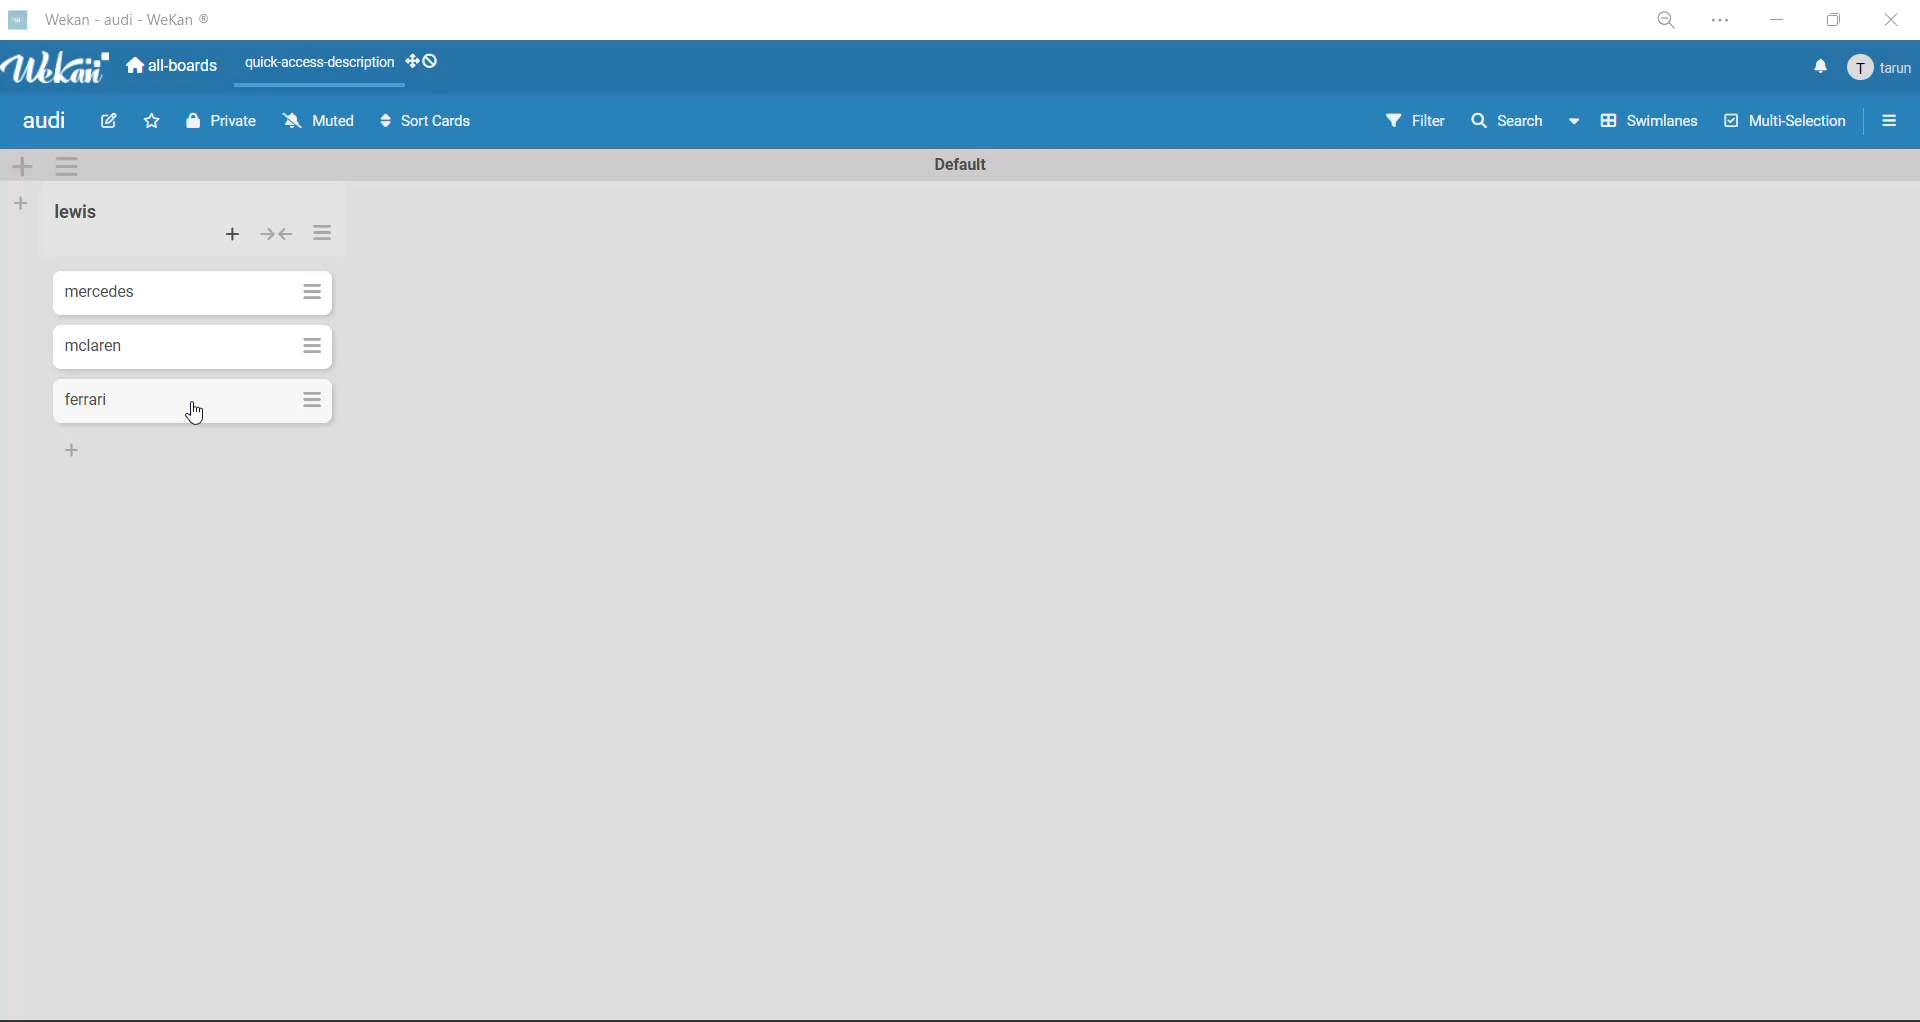 The width and height of the screenshot is (1920, 1022). What do you see at coordinates (186, 345) in the screenshot?
I see `cards` at bounding box center [186, 345].